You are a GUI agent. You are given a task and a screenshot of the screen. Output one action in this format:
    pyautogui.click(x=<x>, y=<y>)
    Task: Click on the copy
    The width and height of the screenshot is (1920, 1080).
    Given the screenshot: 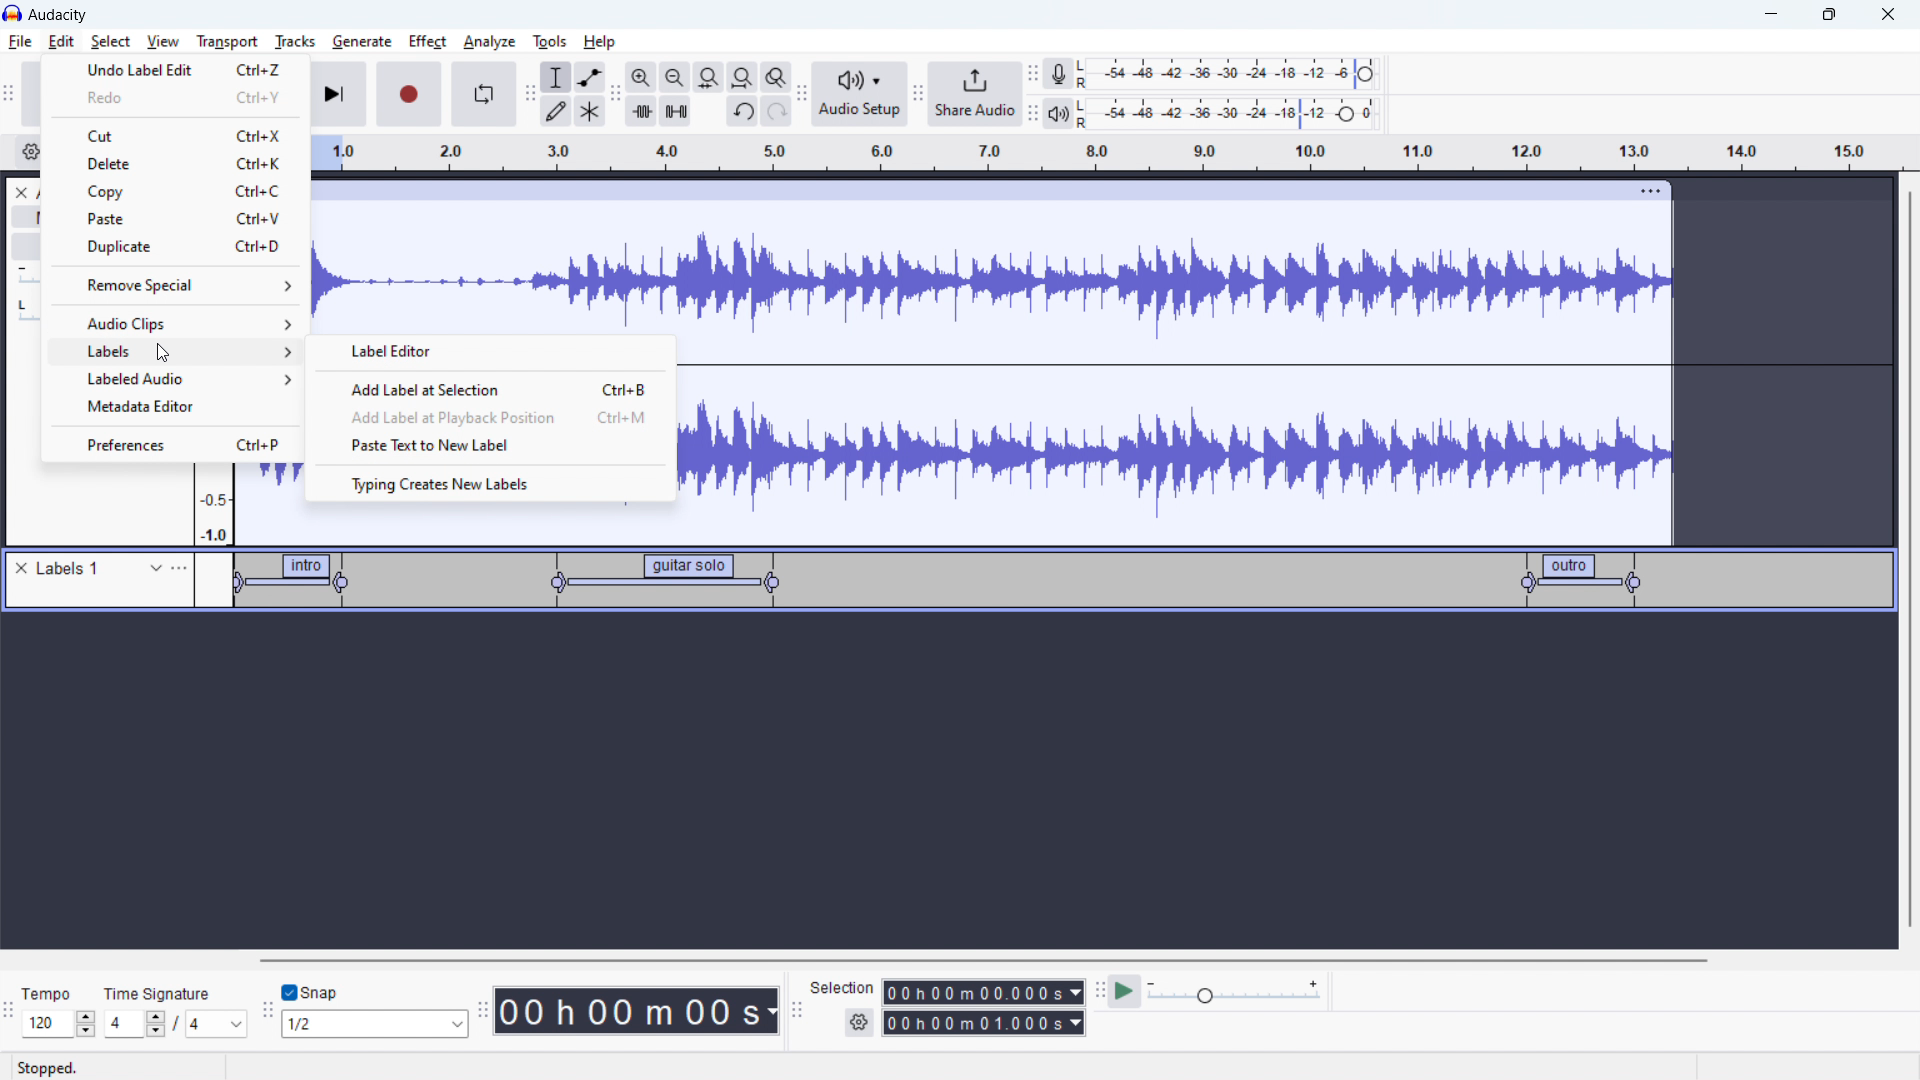 What is the action you would take?
    pyautogui.click(x=176, y=192)
    